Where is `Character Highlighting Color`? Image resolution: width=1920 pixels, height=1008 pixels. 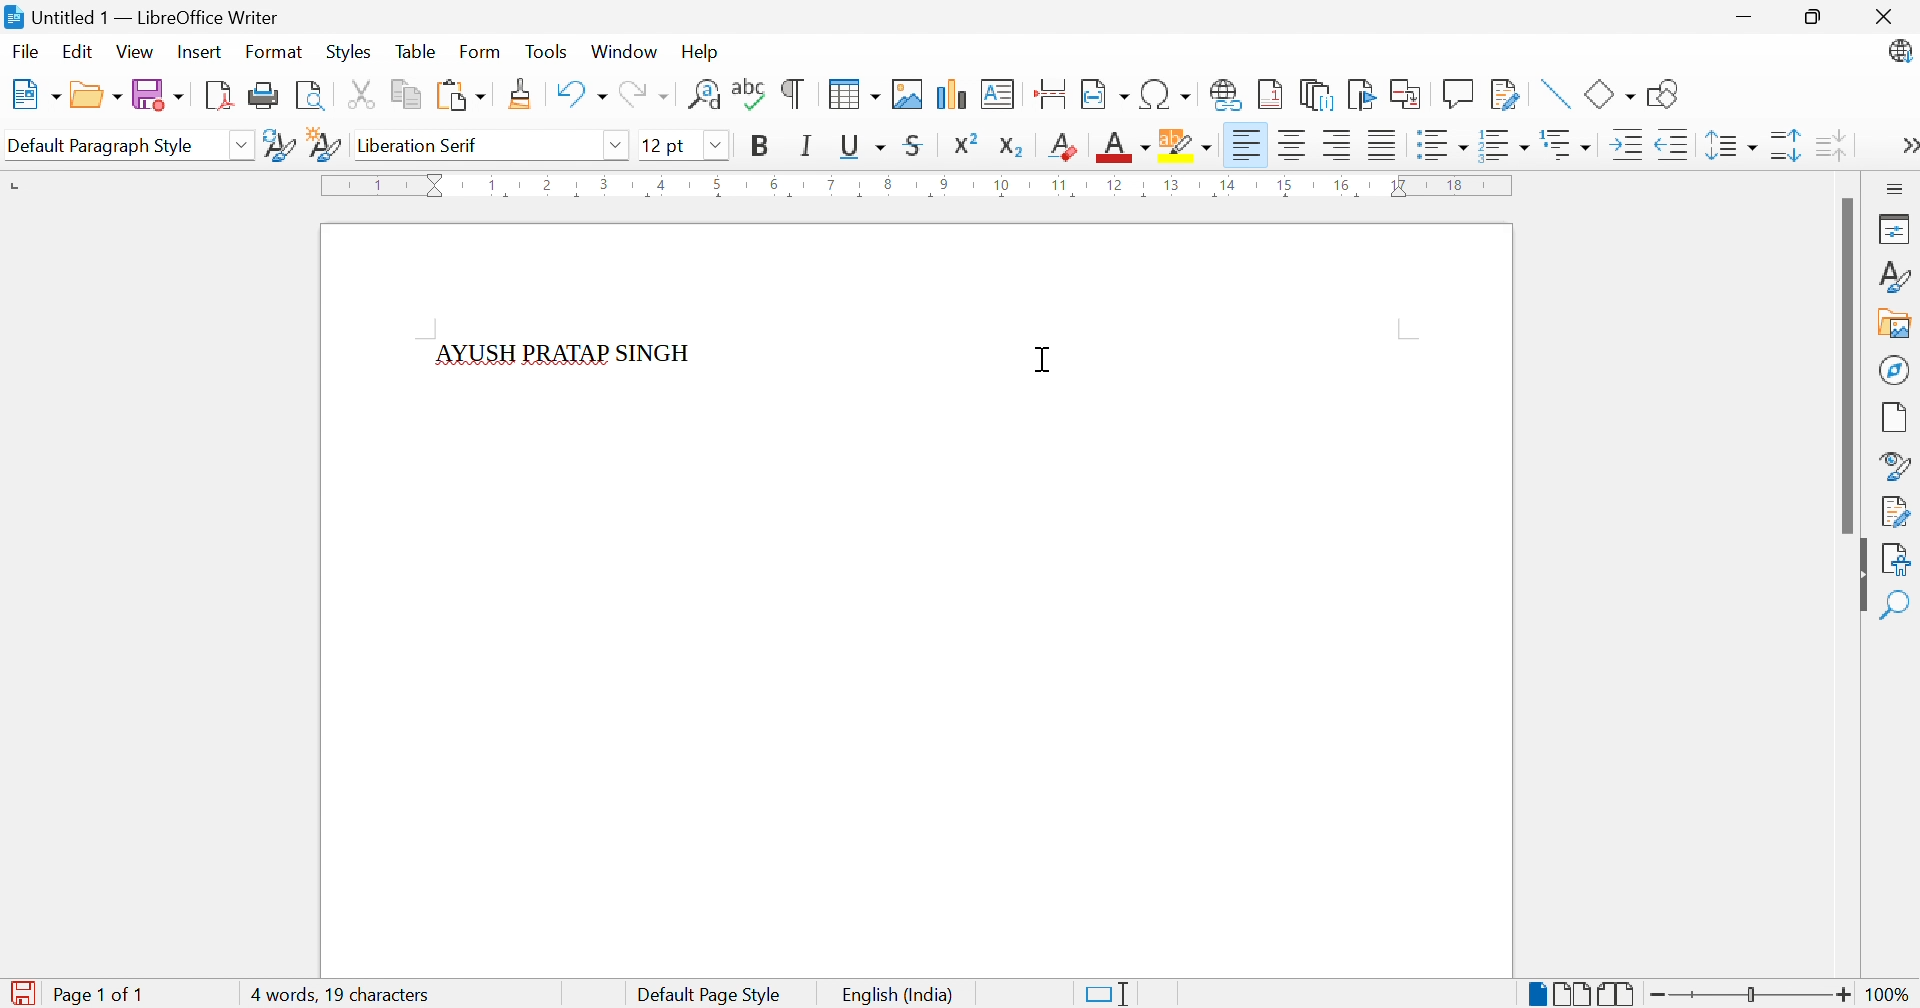
Character Highlighting Color is located at coordinates (1187, 147).